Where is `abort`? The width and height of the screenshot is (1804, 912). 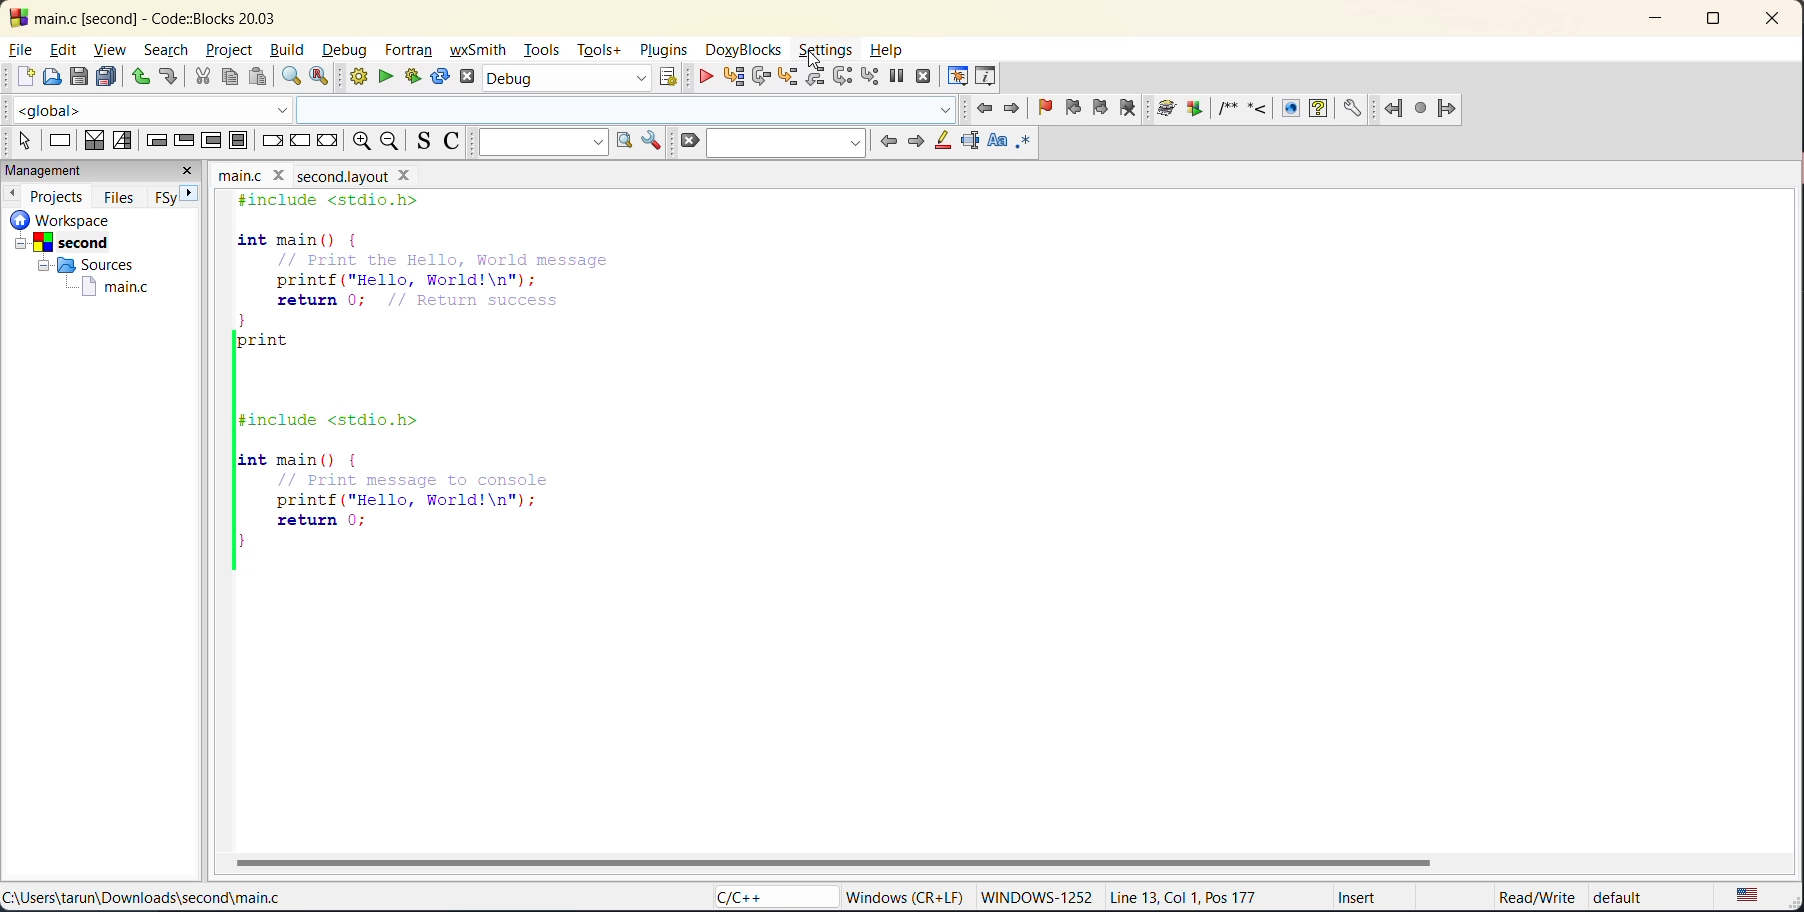
abort is located at coordinates (471, 78).